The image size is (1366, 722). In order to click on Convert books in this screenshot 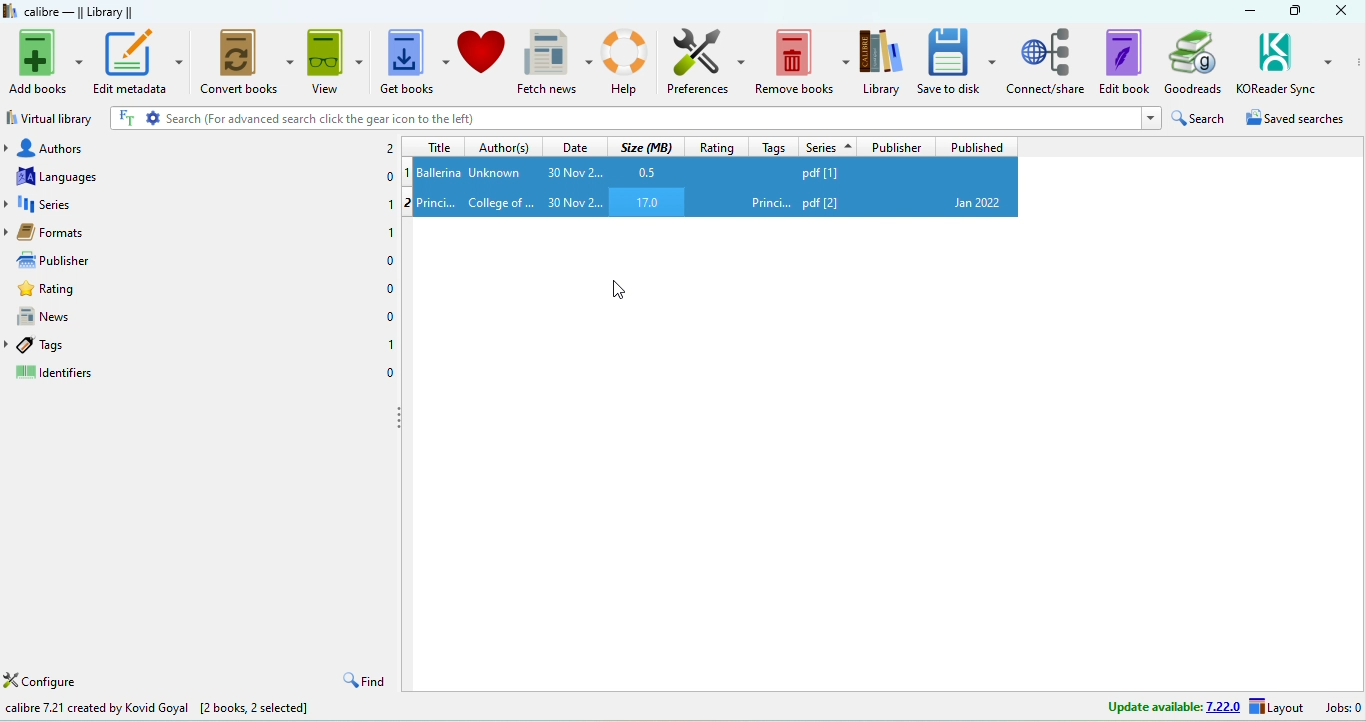, I will do `click(250, 59)`.